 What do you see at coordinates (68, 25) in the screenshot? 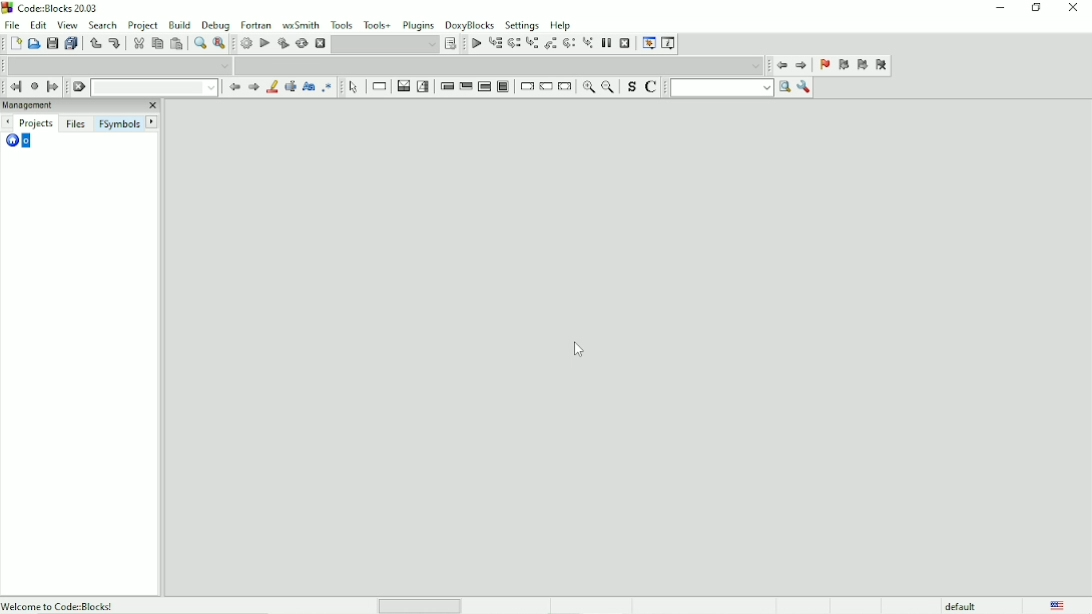
I see `View` at bounding box center [68, 25].